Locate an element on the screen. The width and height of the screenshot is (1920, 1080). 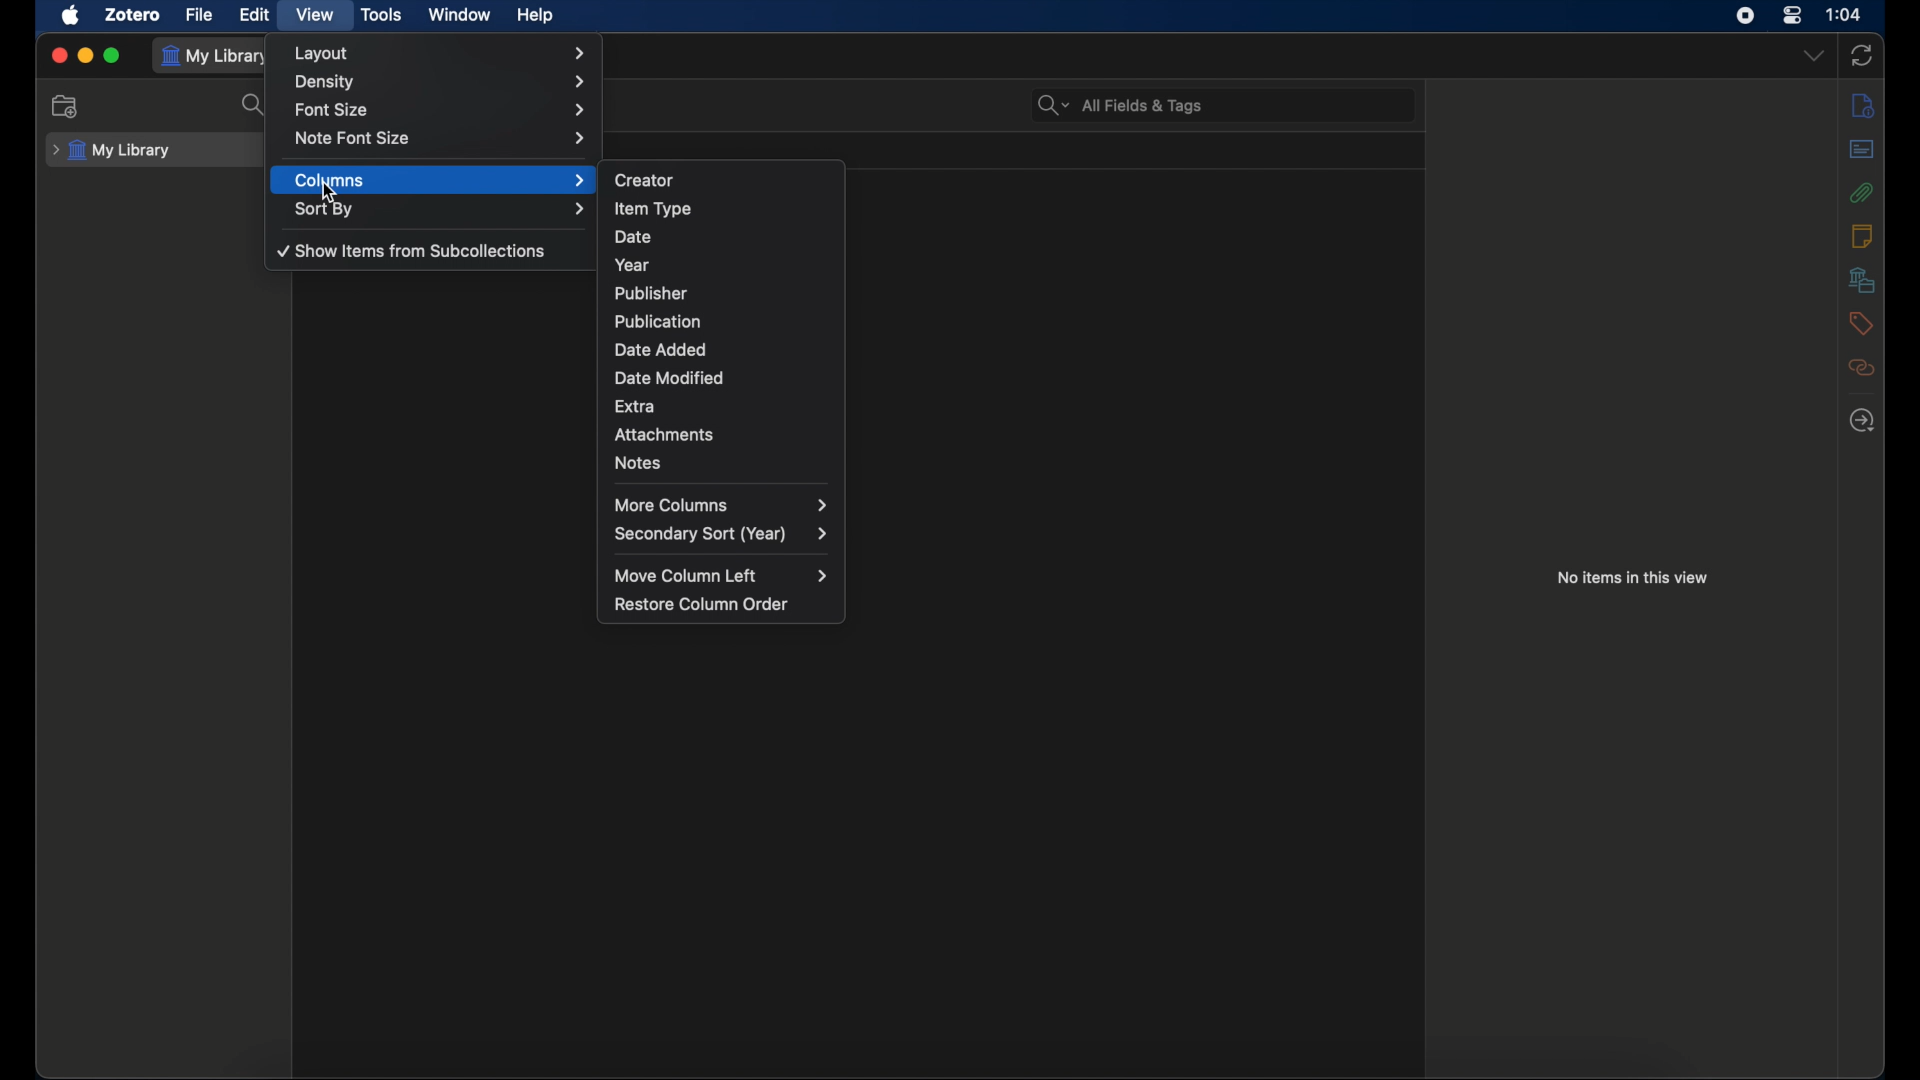
secondary sort is located at coordinates (720, 534).